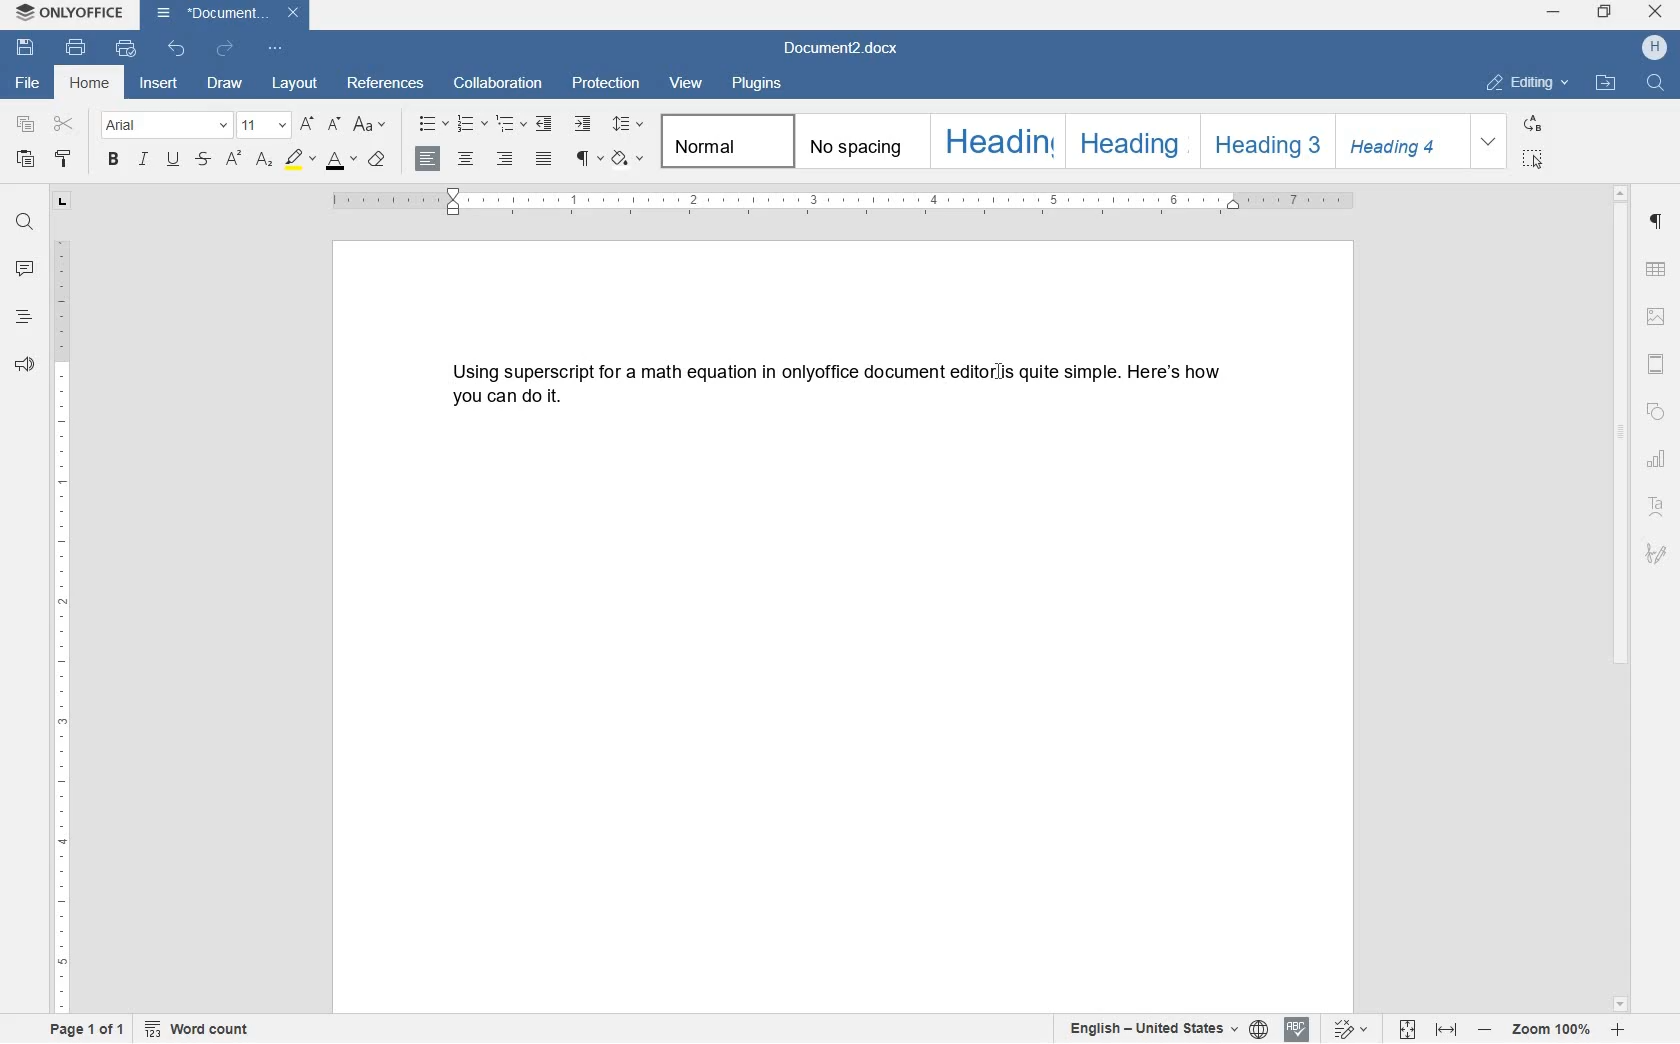 Image resolution: width=1680 pixels, height=1044 pixels. Describe the element at coordinates (91, 82) in the screenshot. I see `home` at that location.